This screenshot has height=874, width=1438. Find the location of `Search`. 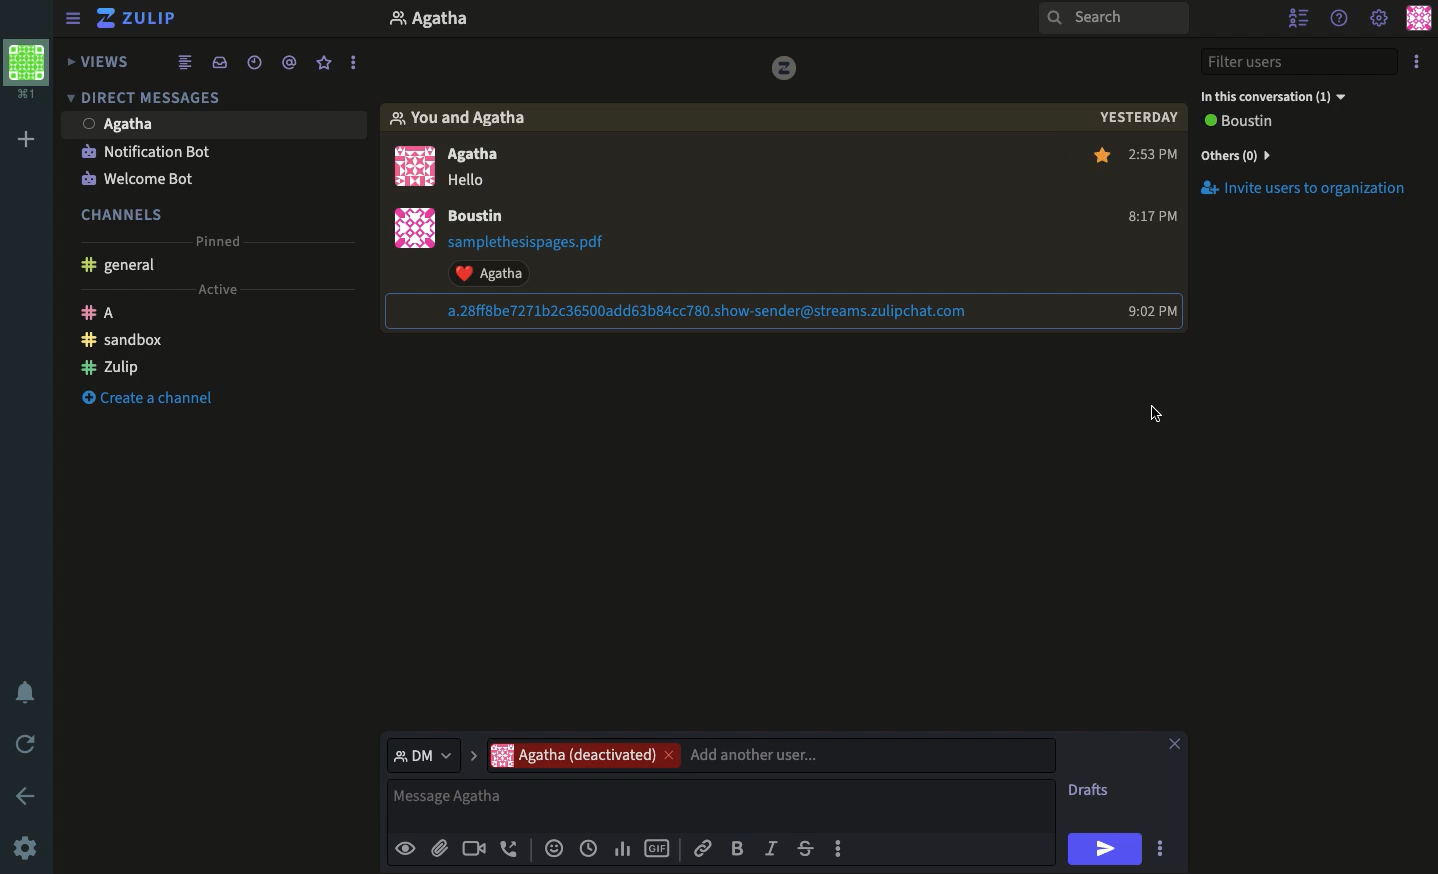

Search is located at coordinates (1111, 20).